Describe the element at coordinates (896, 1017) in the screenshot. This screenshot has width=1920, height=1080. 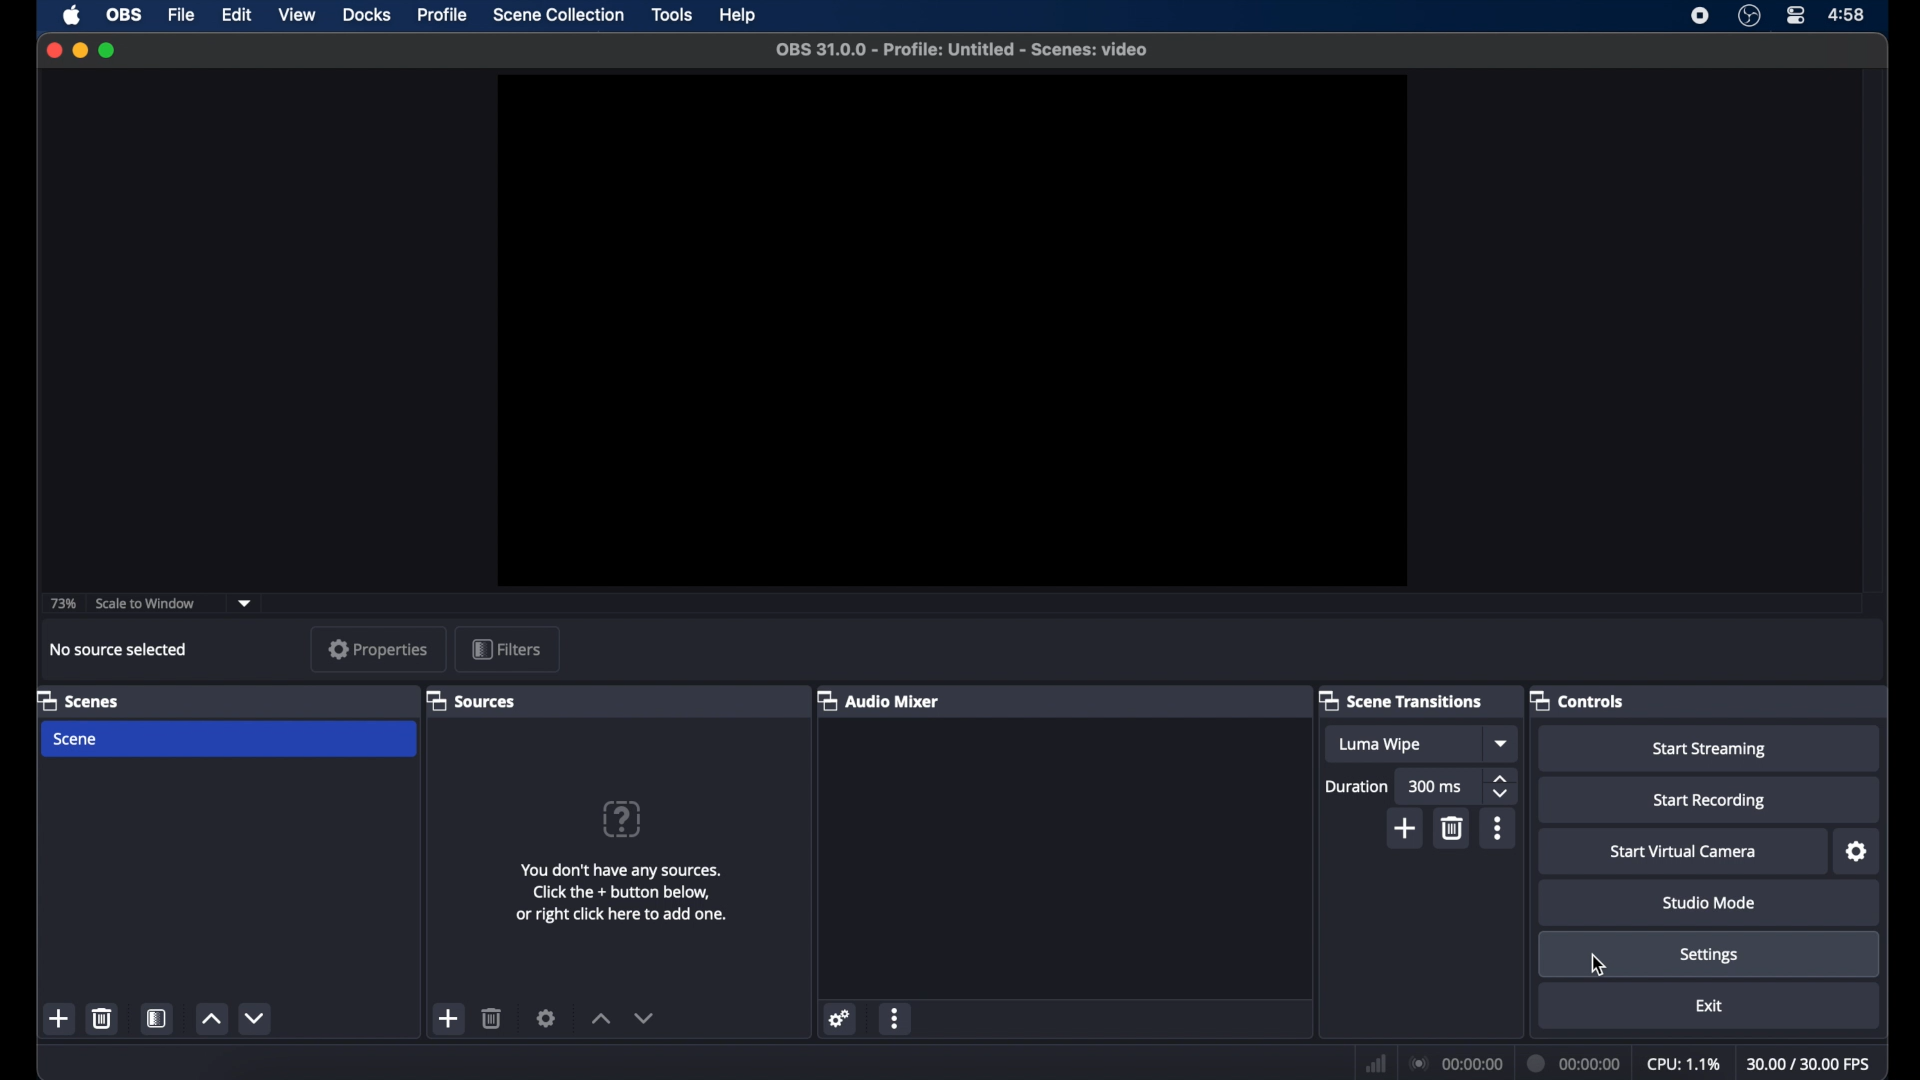
I see `more options` at that location.